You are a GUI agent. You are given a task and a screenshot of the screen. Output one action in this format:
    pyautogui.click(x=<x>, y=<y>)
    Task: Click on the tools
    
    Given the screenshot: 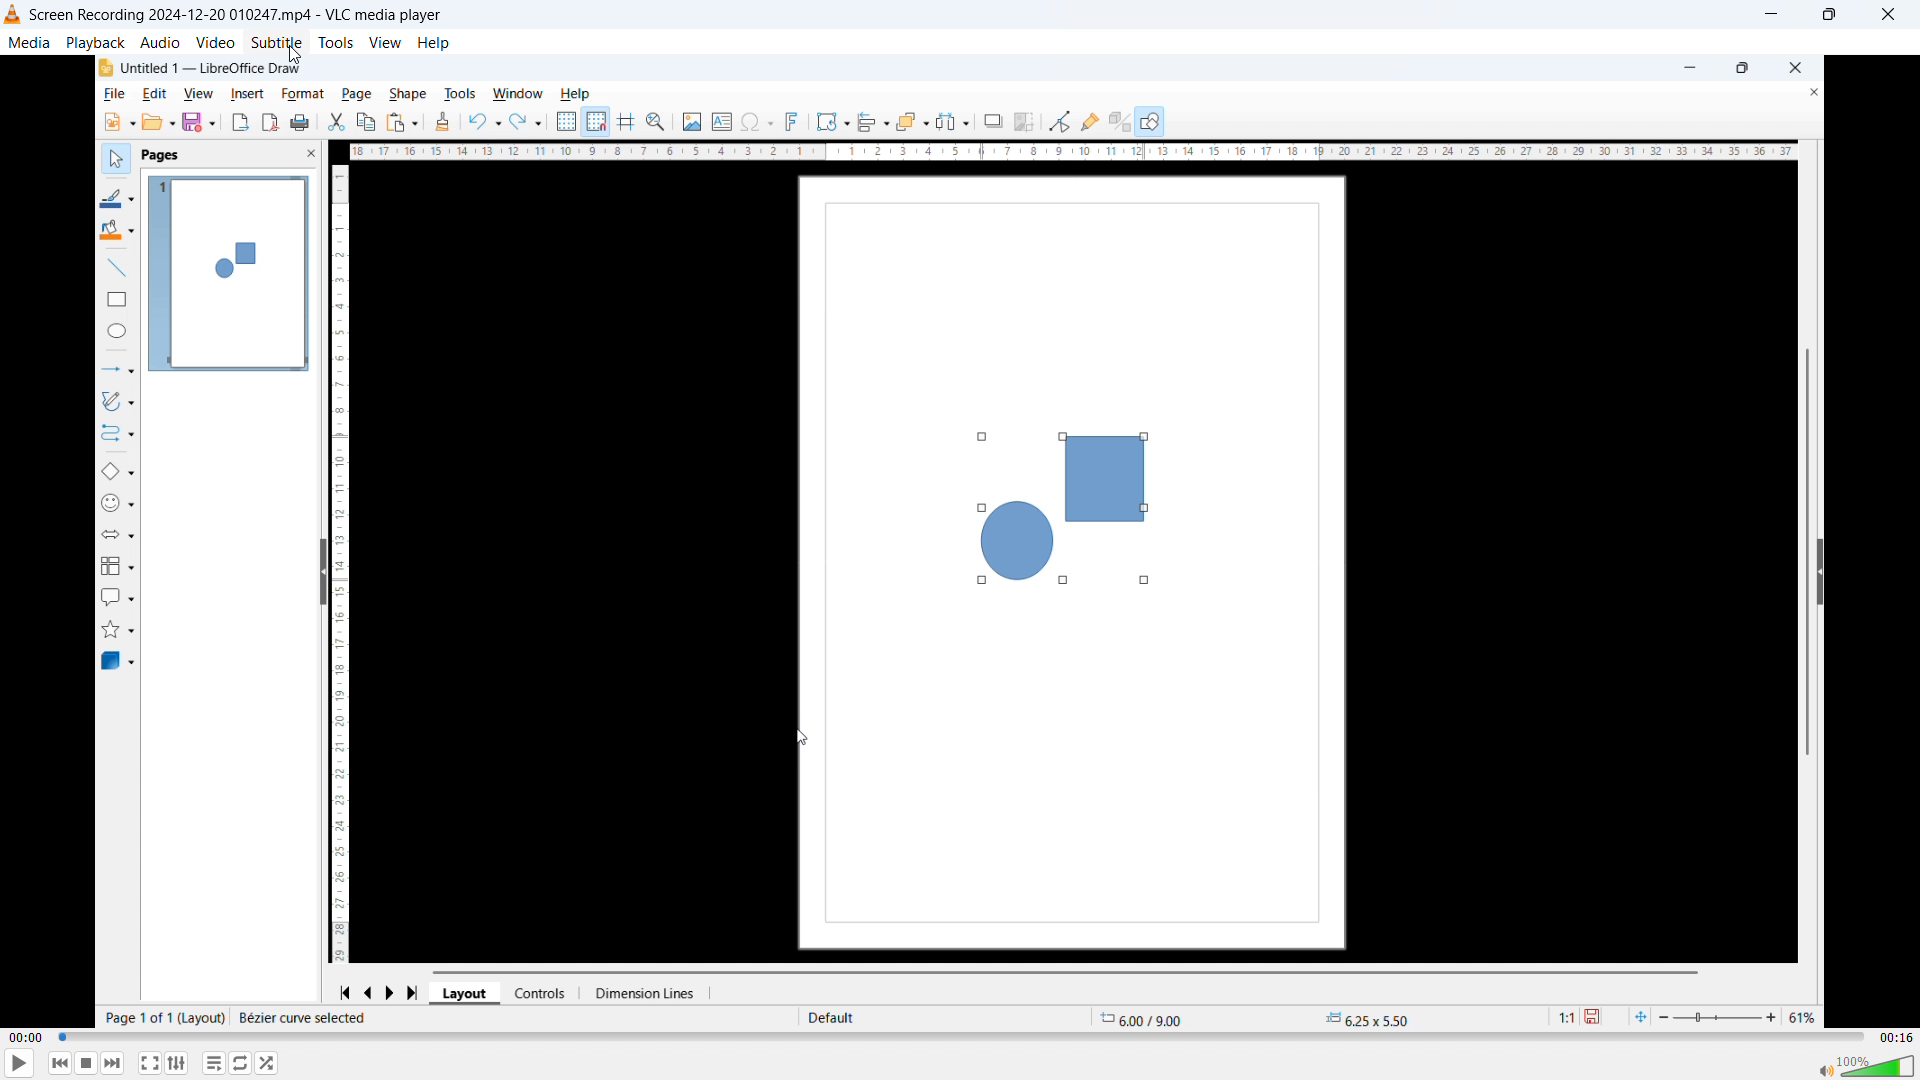 What is the action you would take?
    pyautogui.click(x=464, y=92)
    